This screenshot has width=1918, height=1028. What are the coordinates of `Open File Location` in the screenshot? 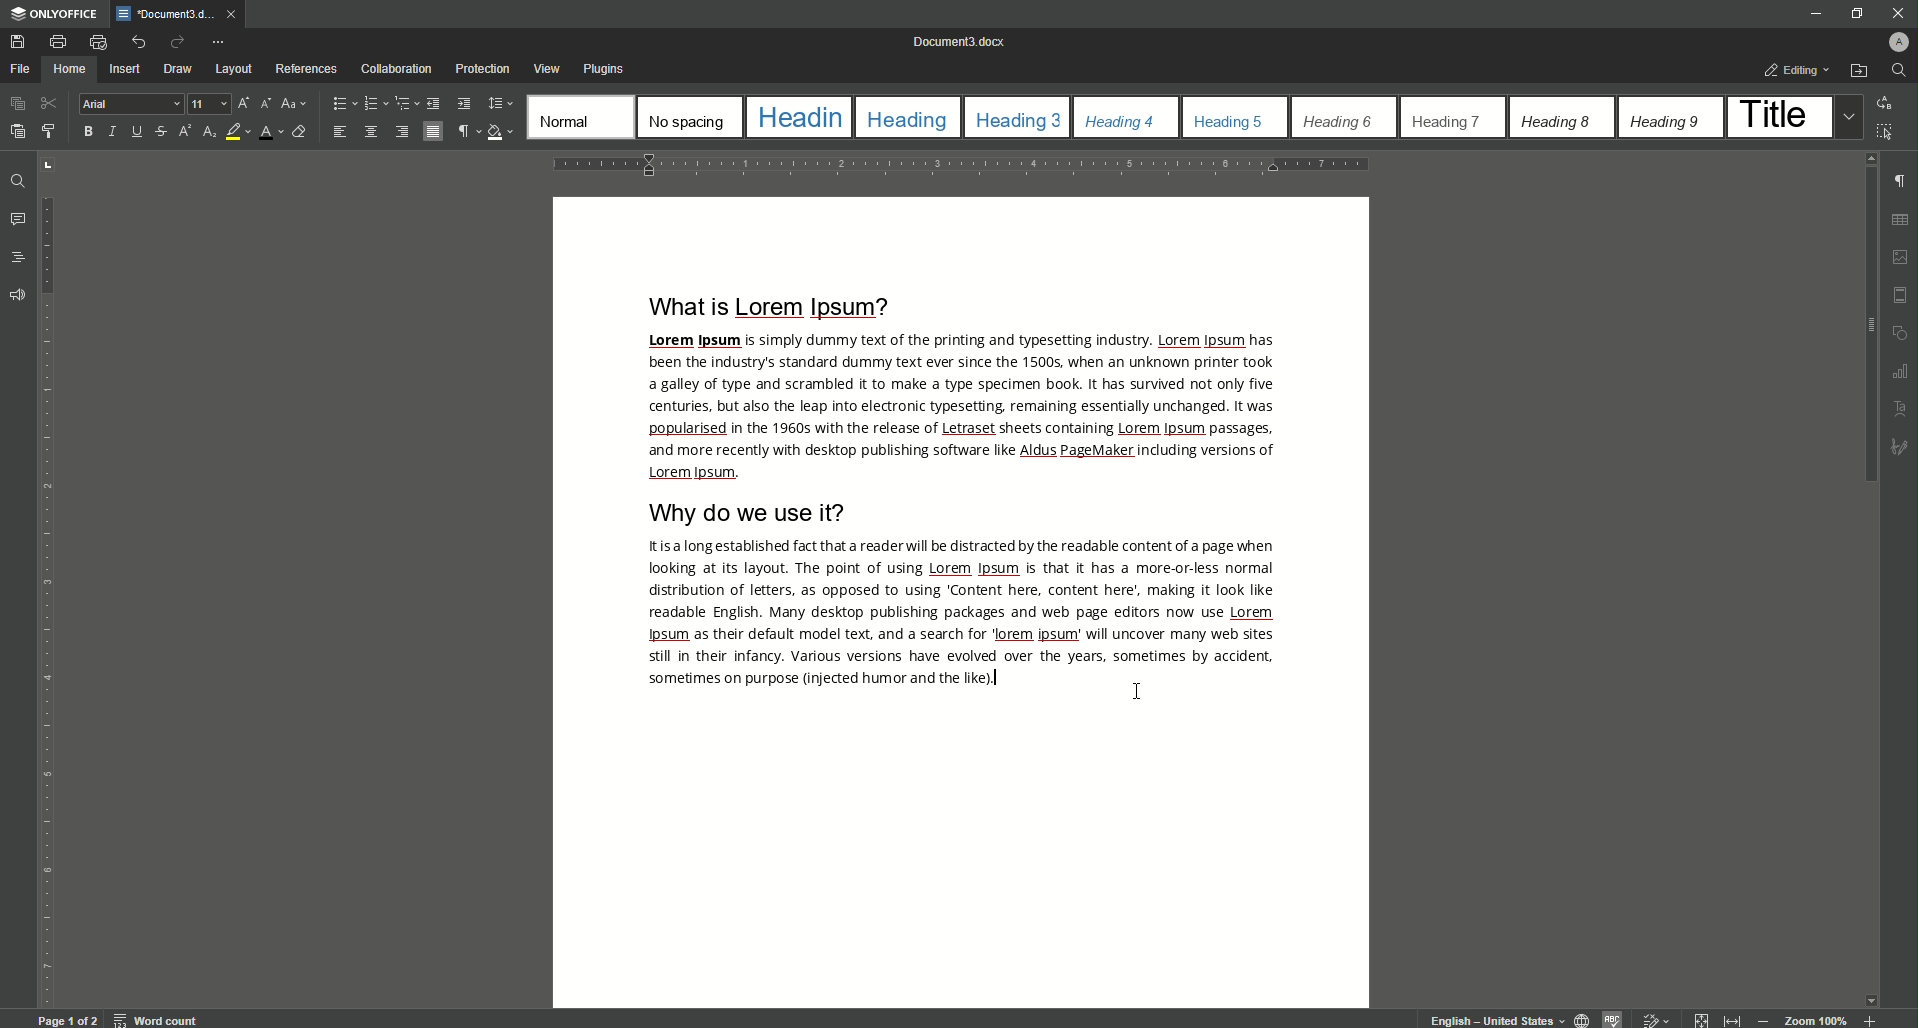 It's located at (1859, 68).